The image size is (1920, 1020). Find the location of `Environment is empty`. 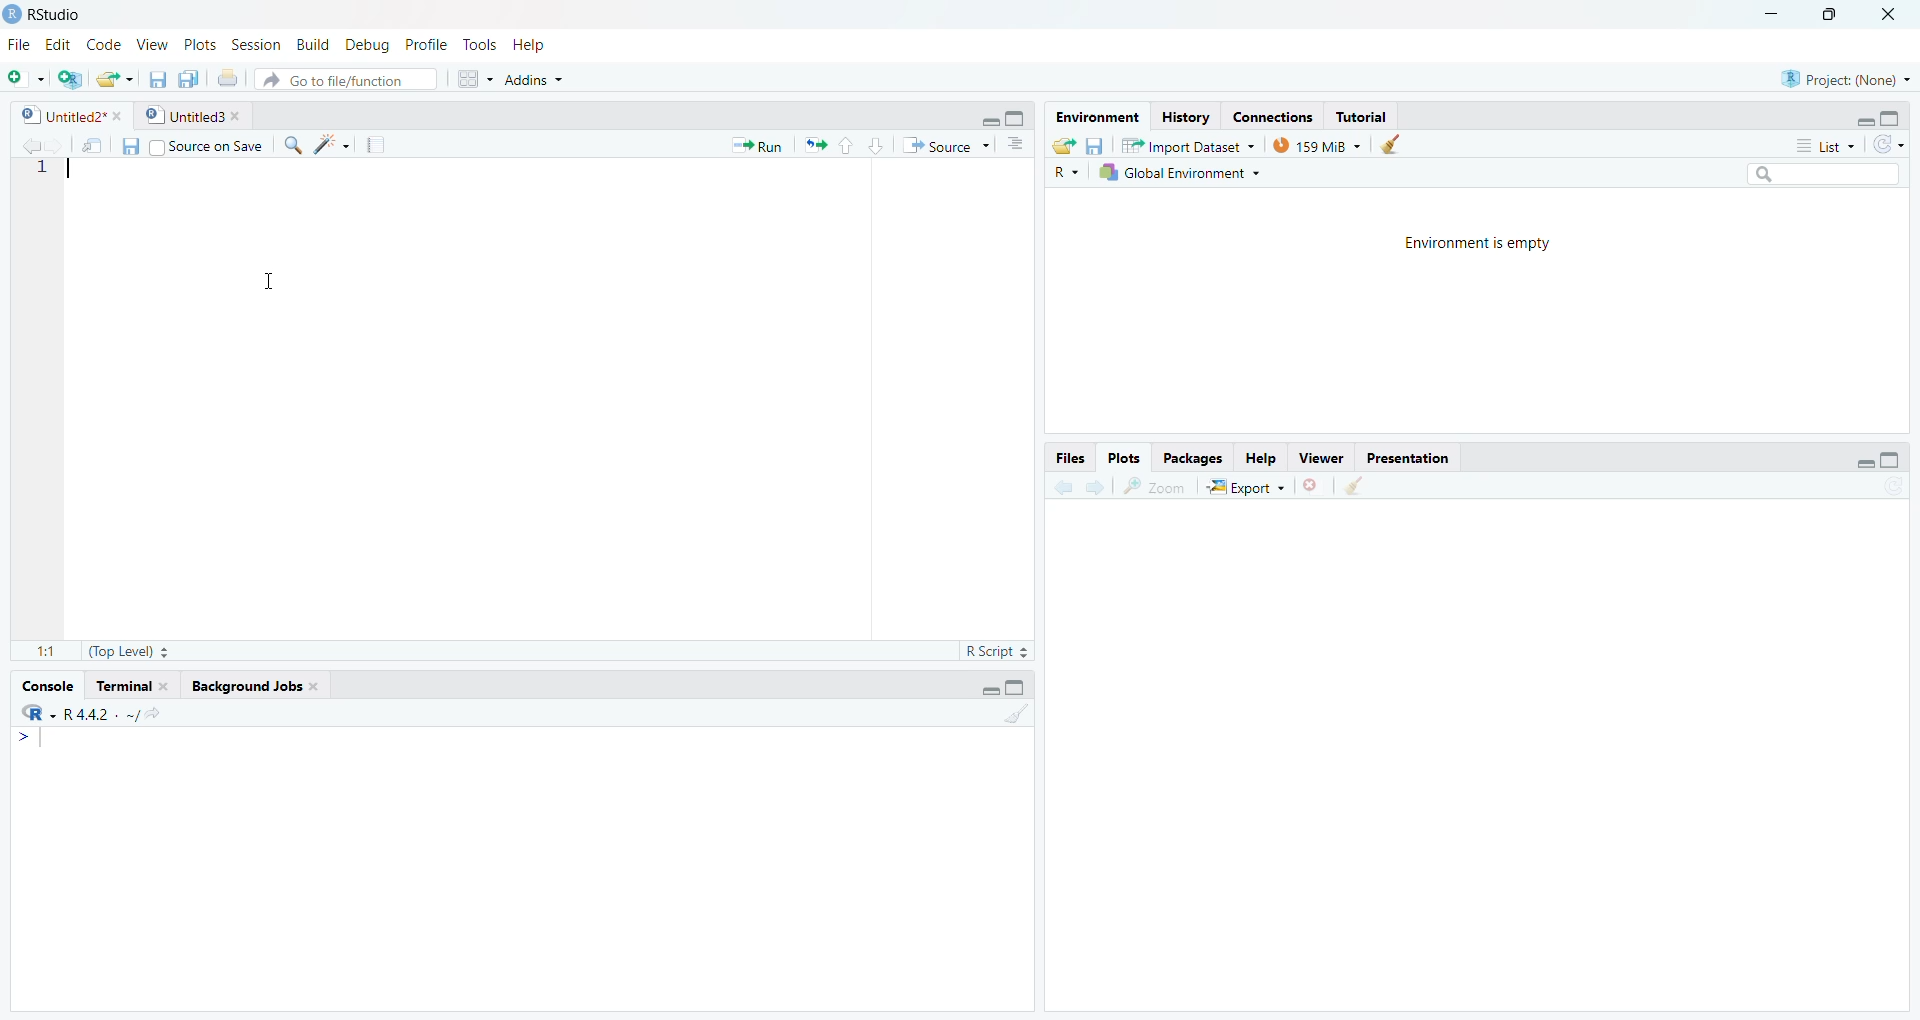

Environment is empty is located at coordinates (1485, 244).